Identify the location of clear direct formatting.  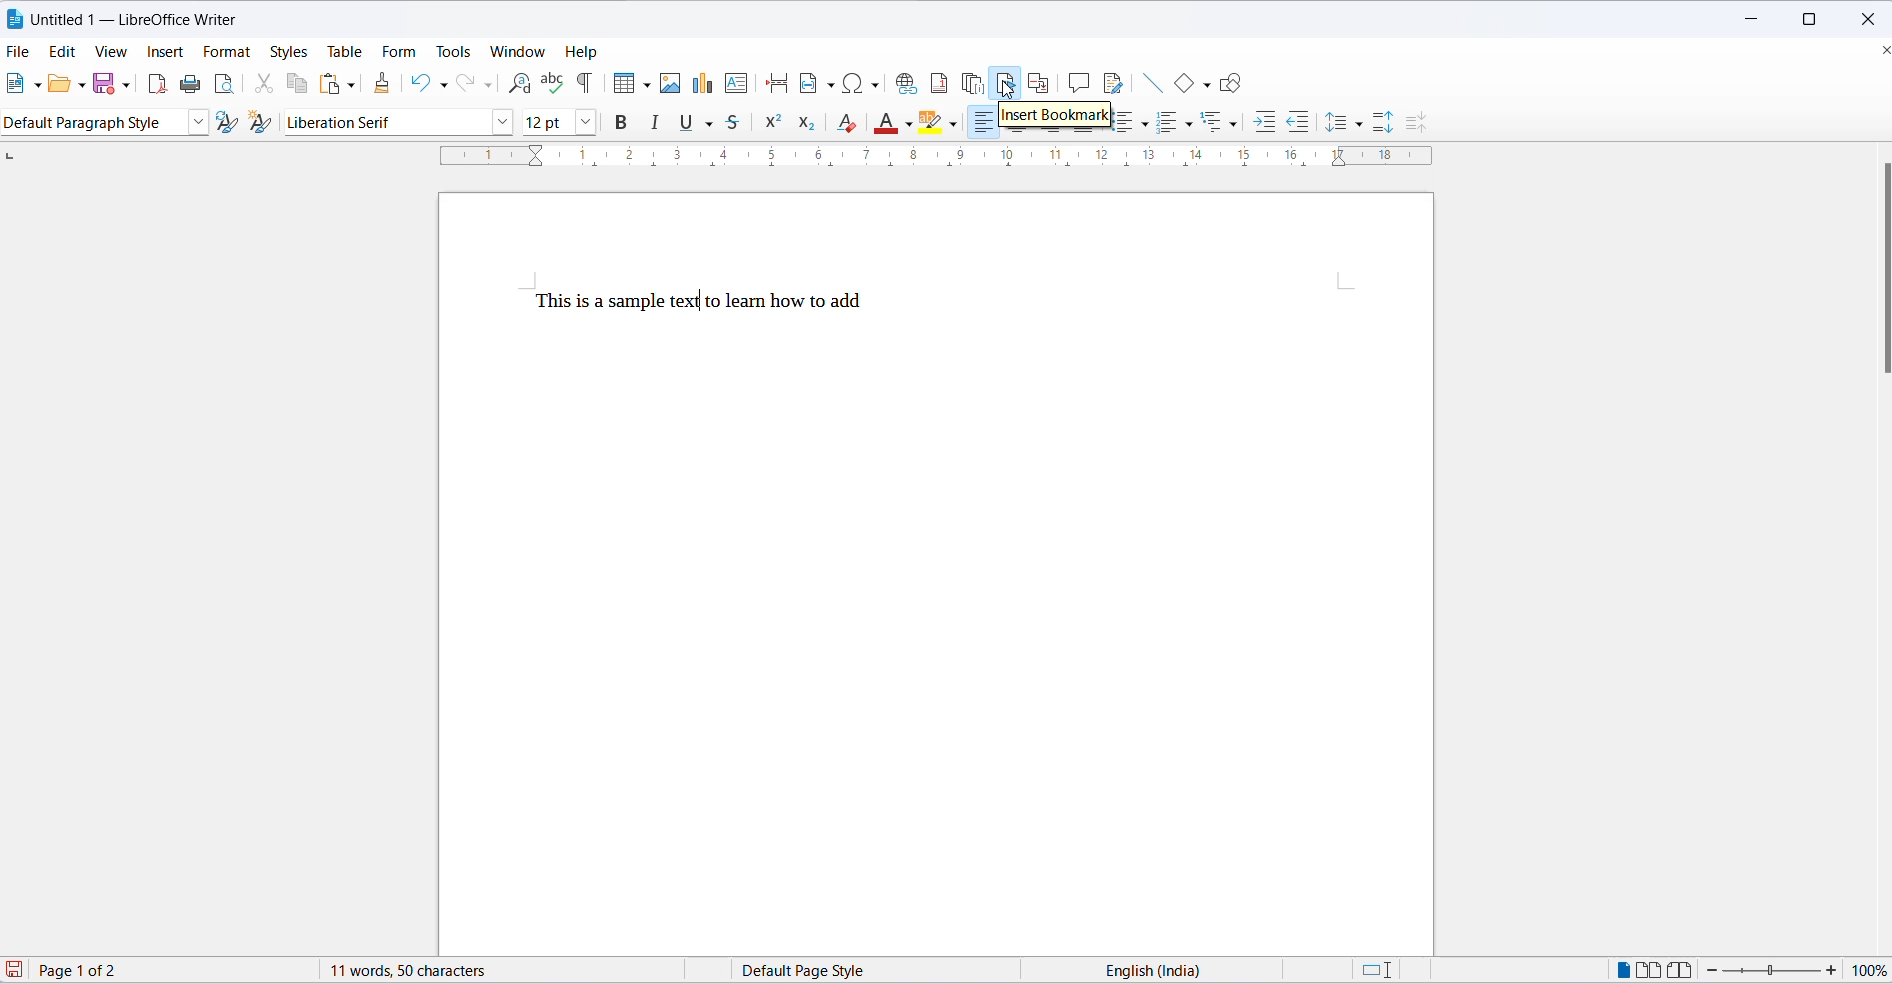
(846, 123).